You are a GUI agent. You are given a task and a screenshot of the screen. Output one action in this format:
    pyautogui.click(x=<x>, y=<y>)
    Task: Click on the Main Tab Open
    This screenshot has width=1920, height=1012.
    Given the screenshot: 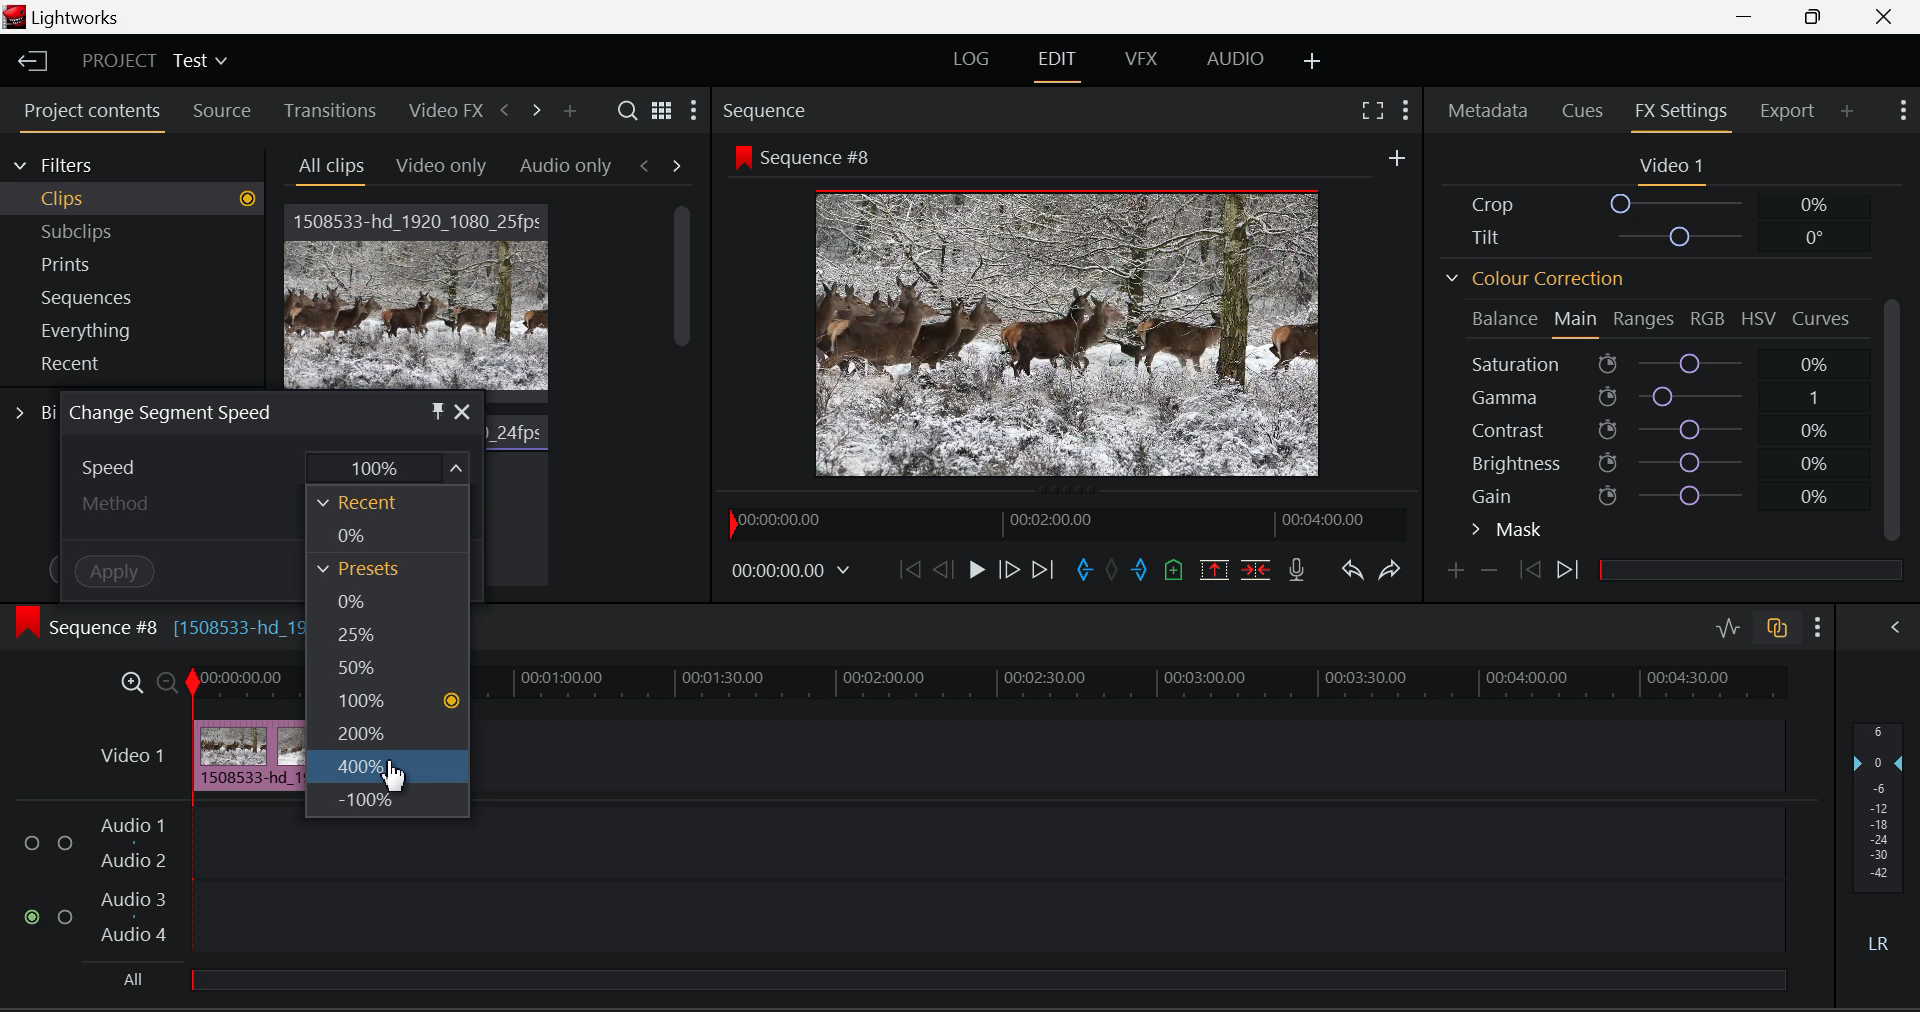 What is the action you would take?
    pyautogui.click(x=1577, y=322)
    